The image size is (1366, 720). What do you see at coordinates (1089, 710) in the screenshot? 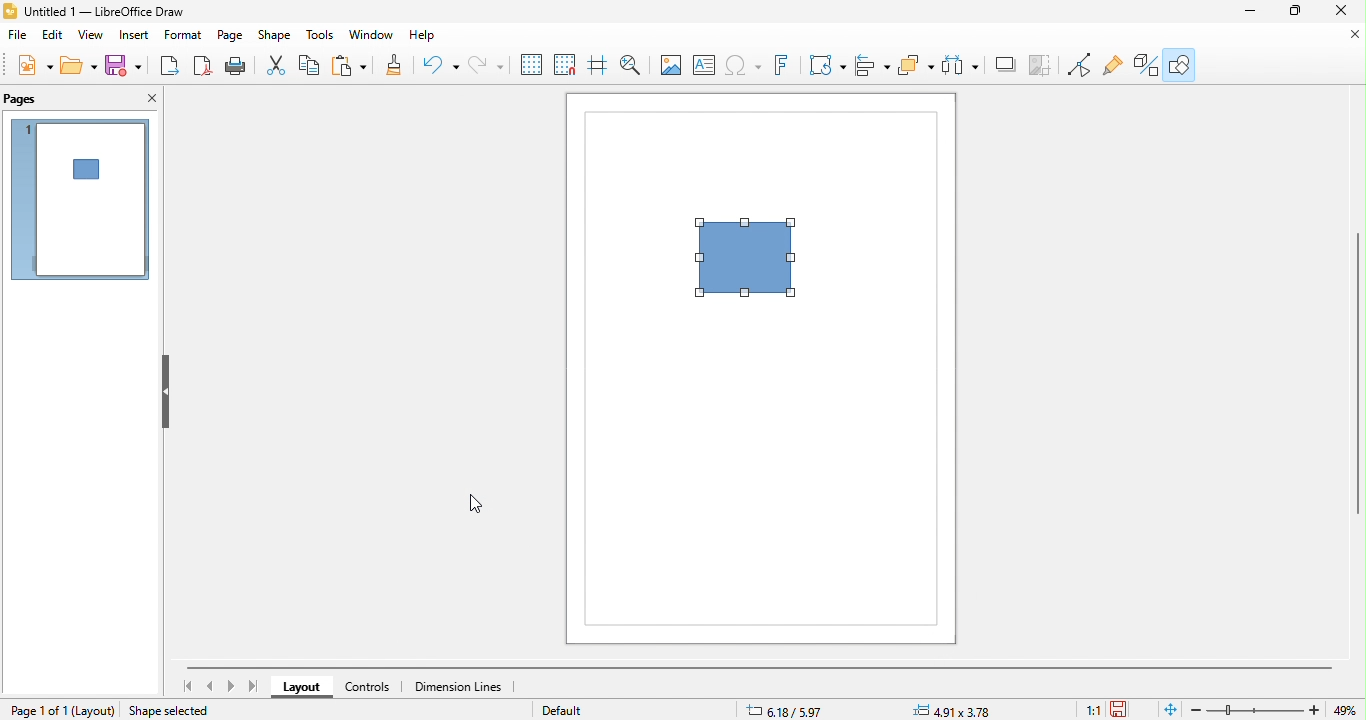
I see `1:1` at bounding box center [1089, 710].